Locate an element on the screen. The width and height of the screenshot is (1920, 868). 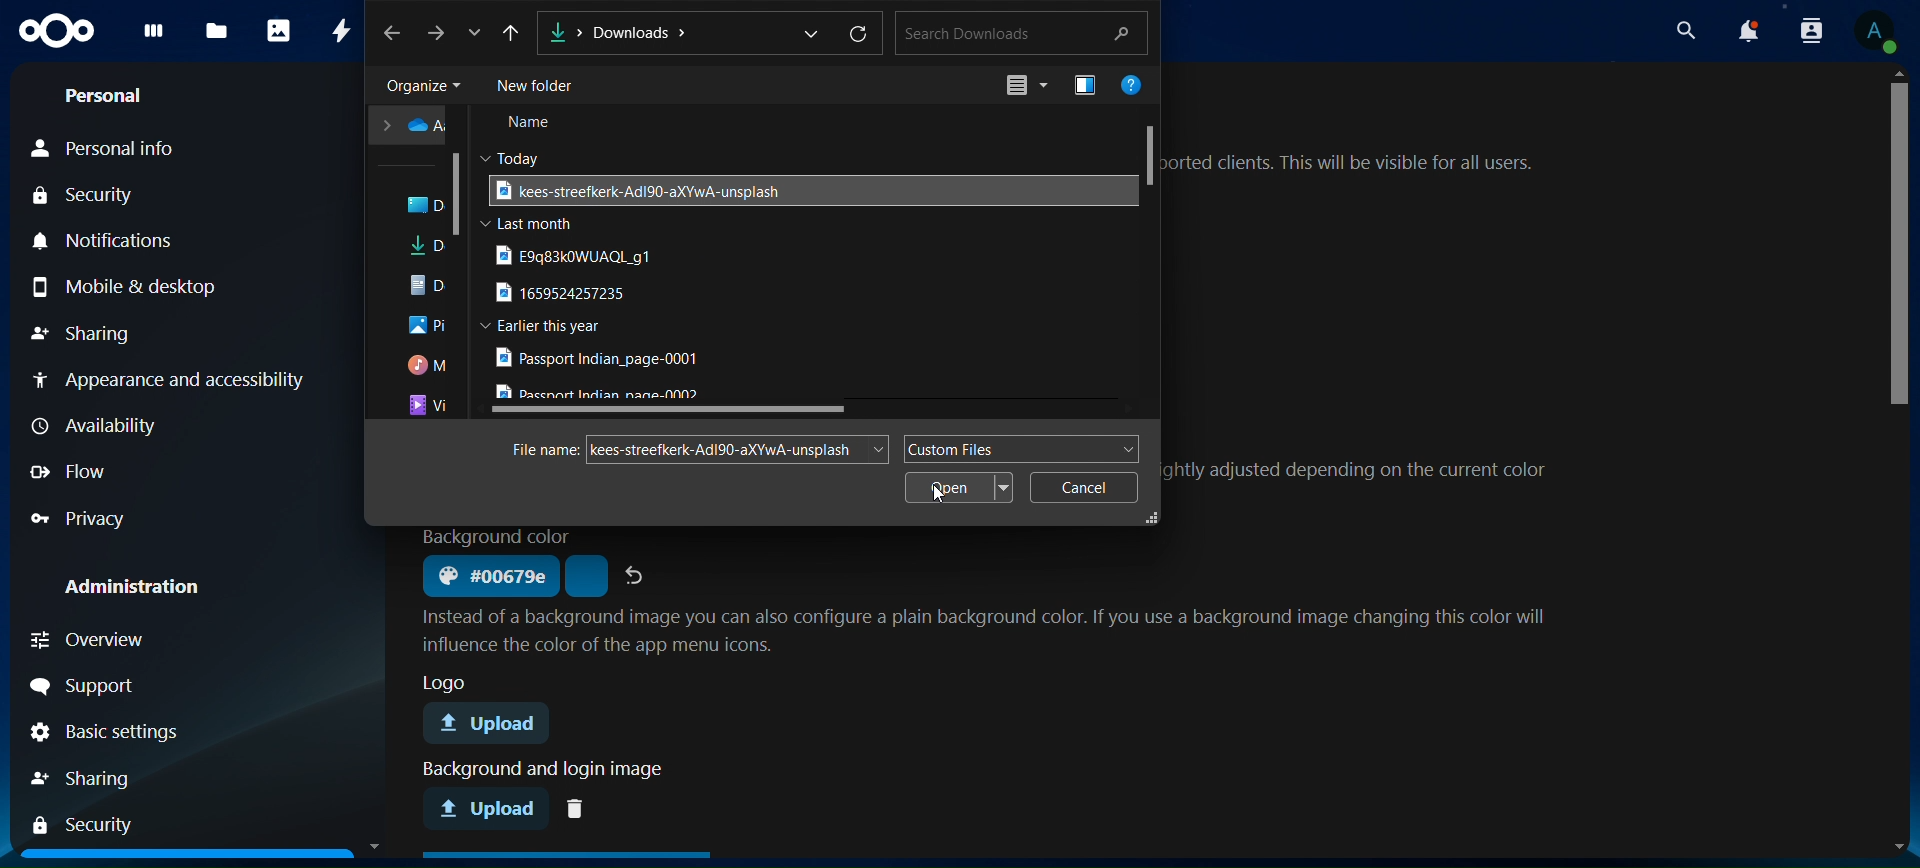
picture is located at coordinates (427, 327).